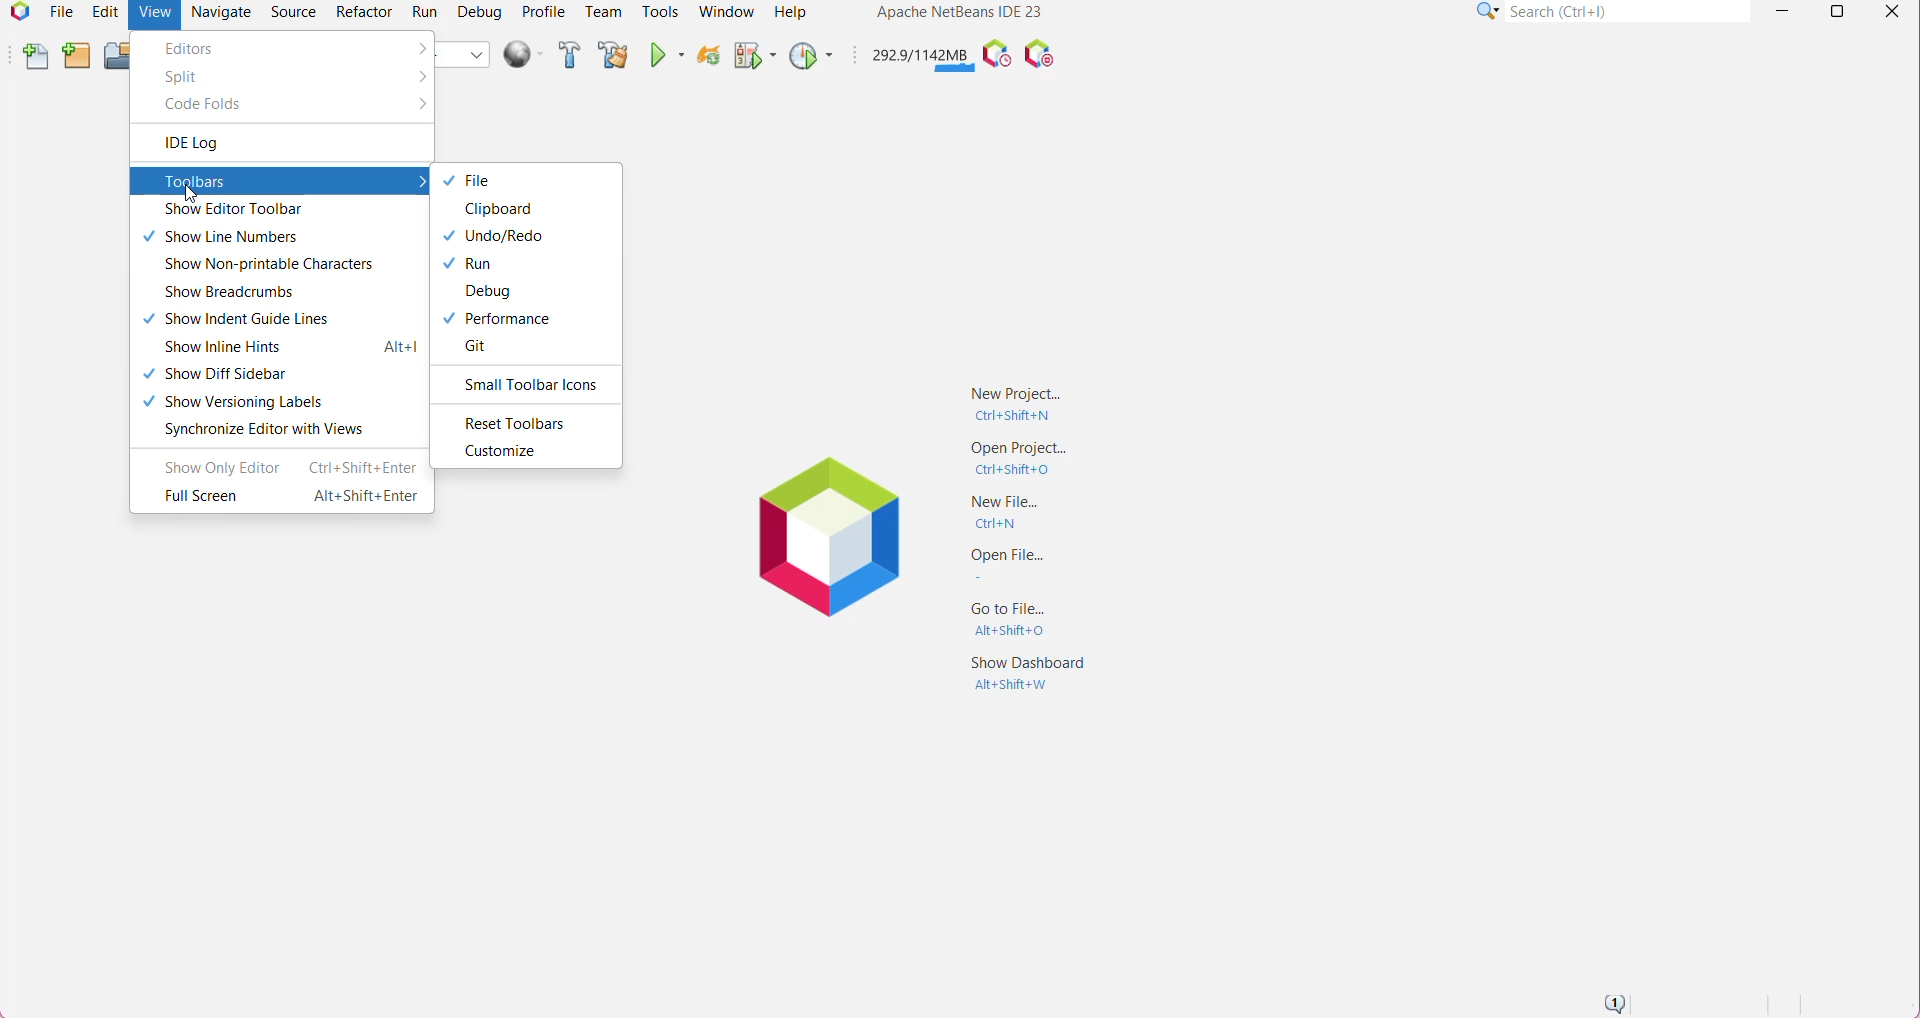 This screenshot has height=1018, width=1920. I want to click on Debug, so click(475, 292).